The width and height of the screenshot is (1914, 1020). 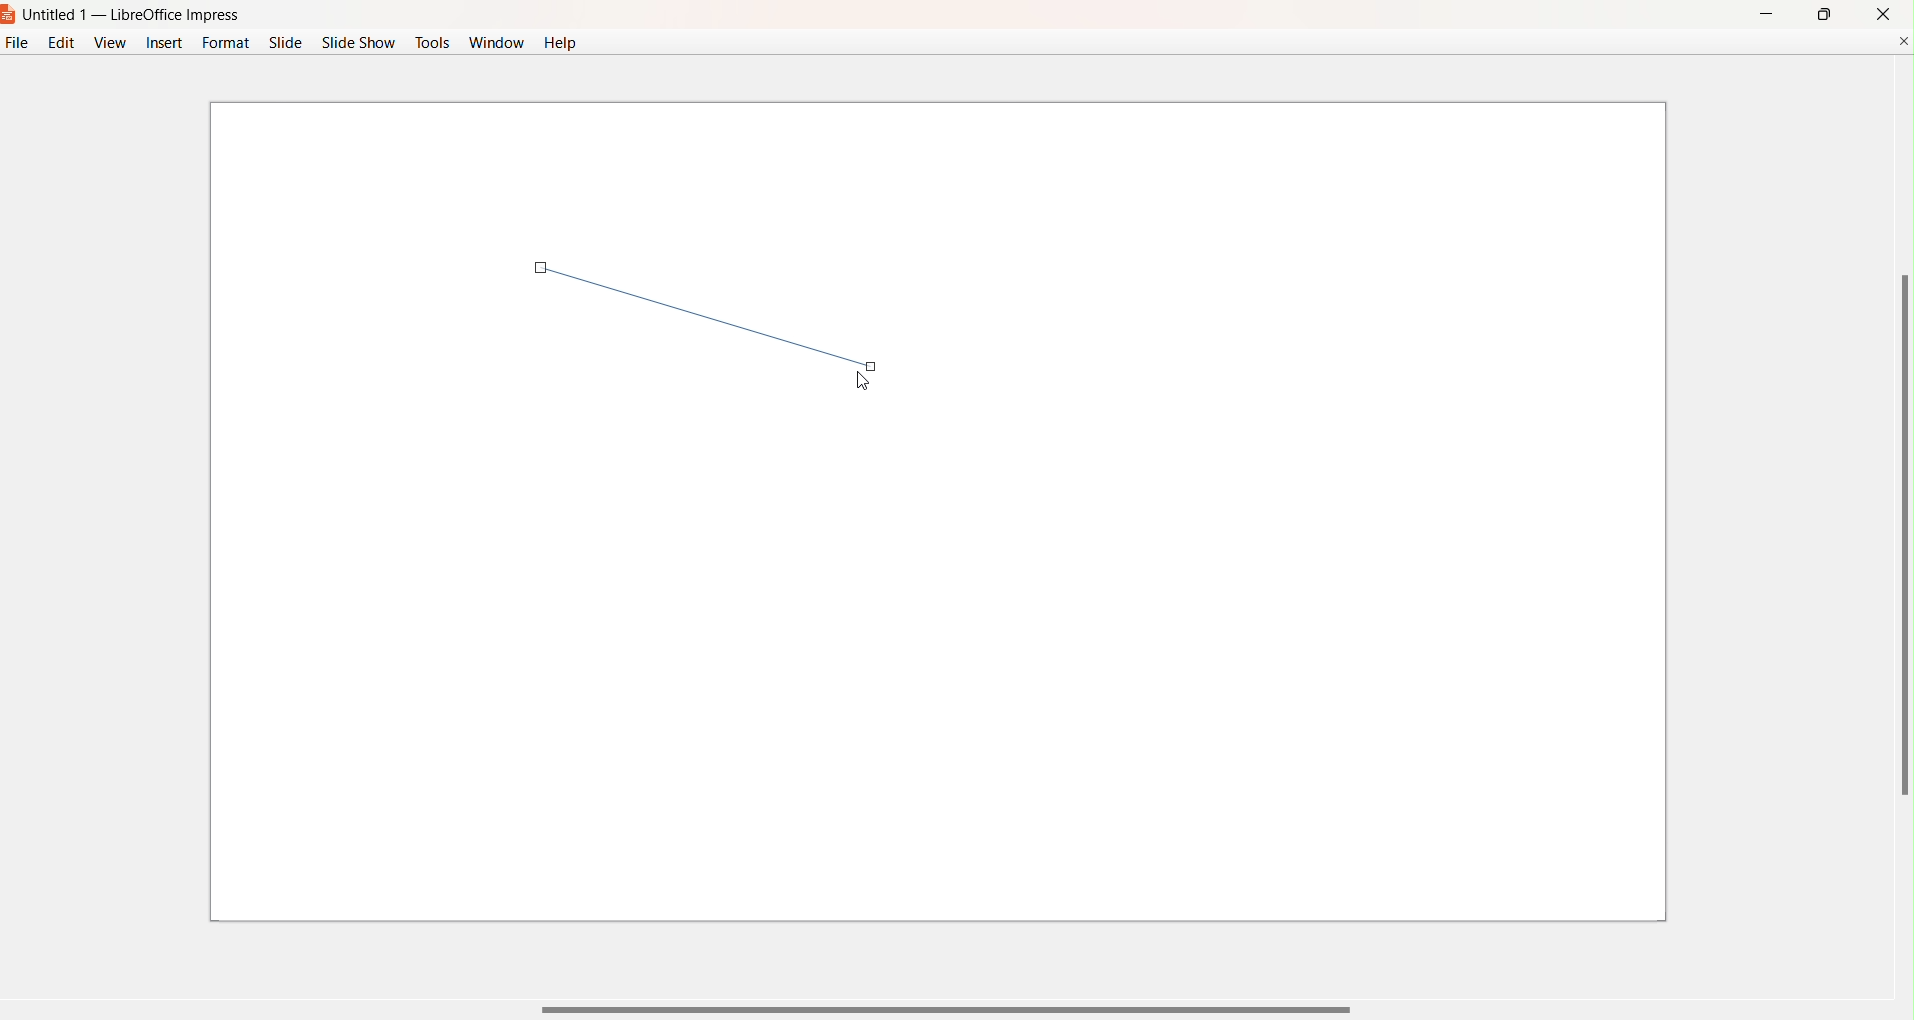 What do you see at coordinates (109, 42) in the screenshot?
I see `View` at bounding box center [109, 42].